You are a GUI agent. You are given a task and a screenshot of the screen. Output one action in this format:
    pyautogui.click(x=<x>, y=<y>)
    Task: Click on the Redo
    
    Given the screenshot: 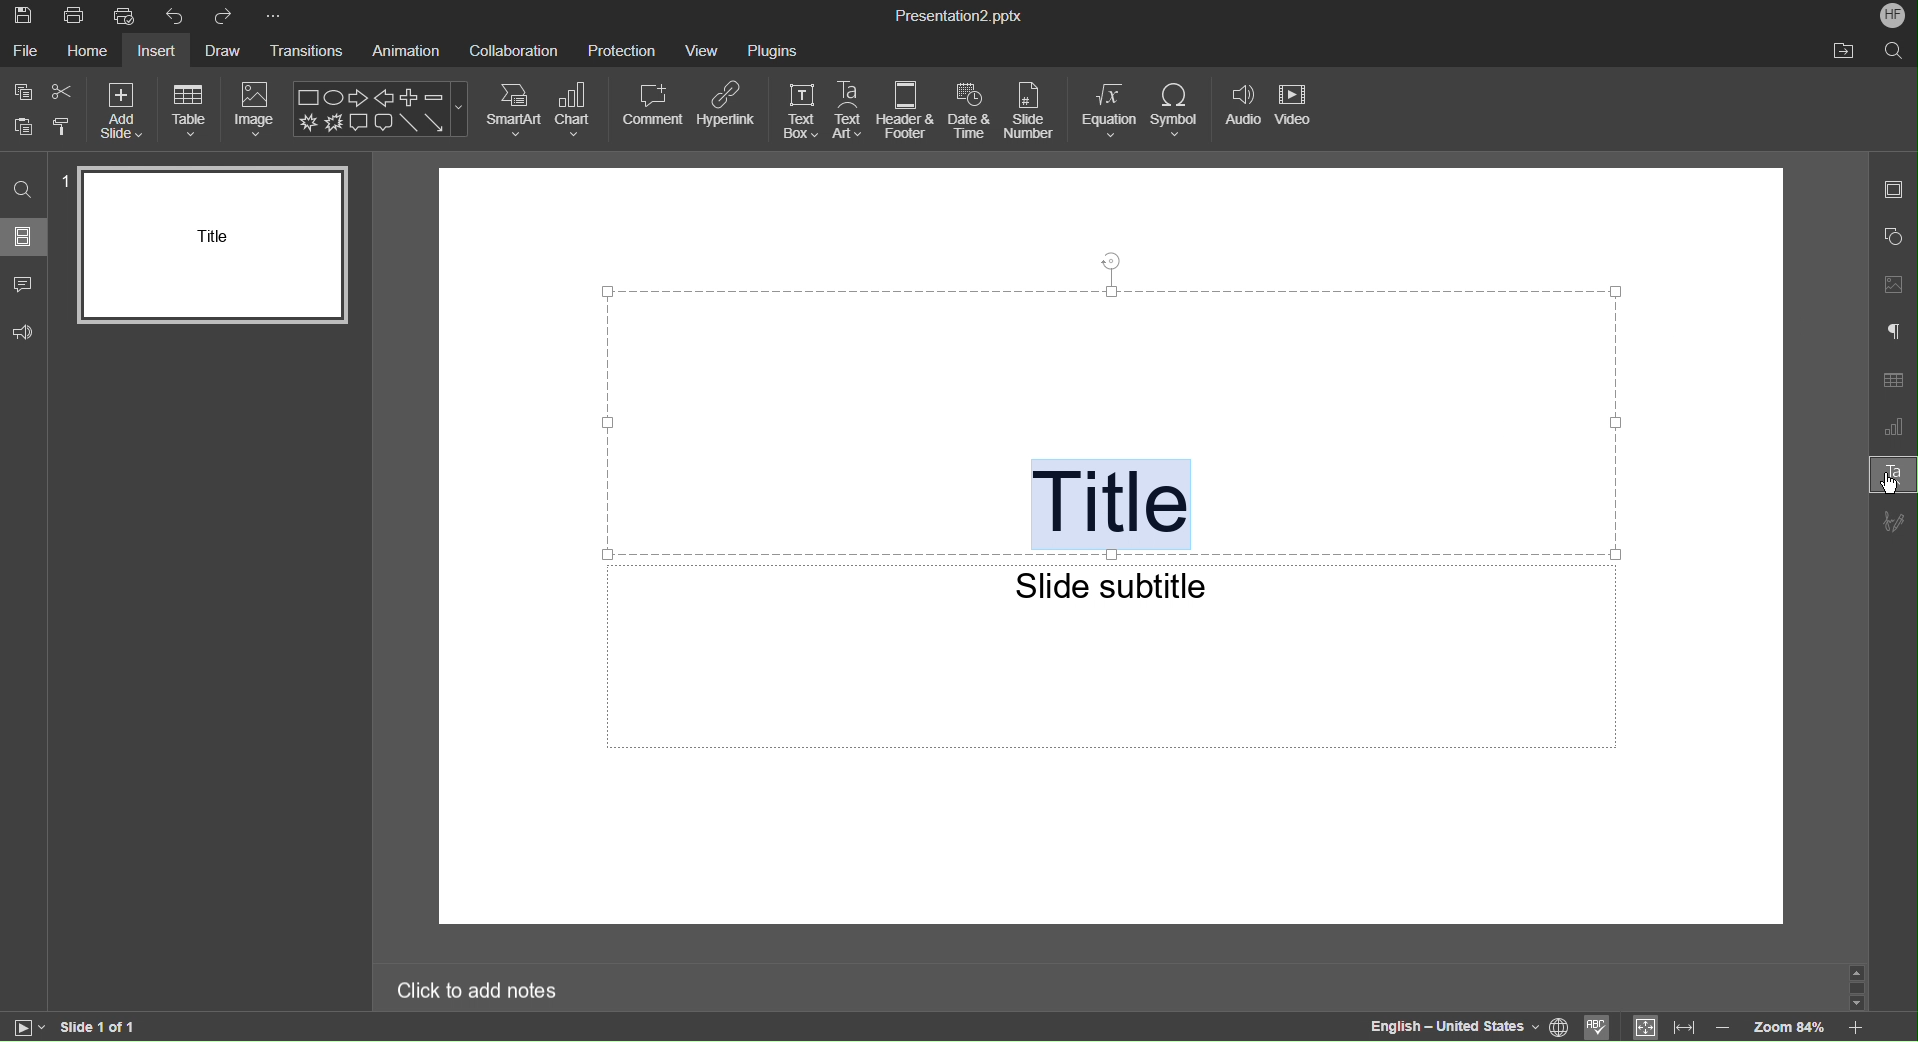 What is the action you would take?
    pyautogui.click(x=226, y=16)
    